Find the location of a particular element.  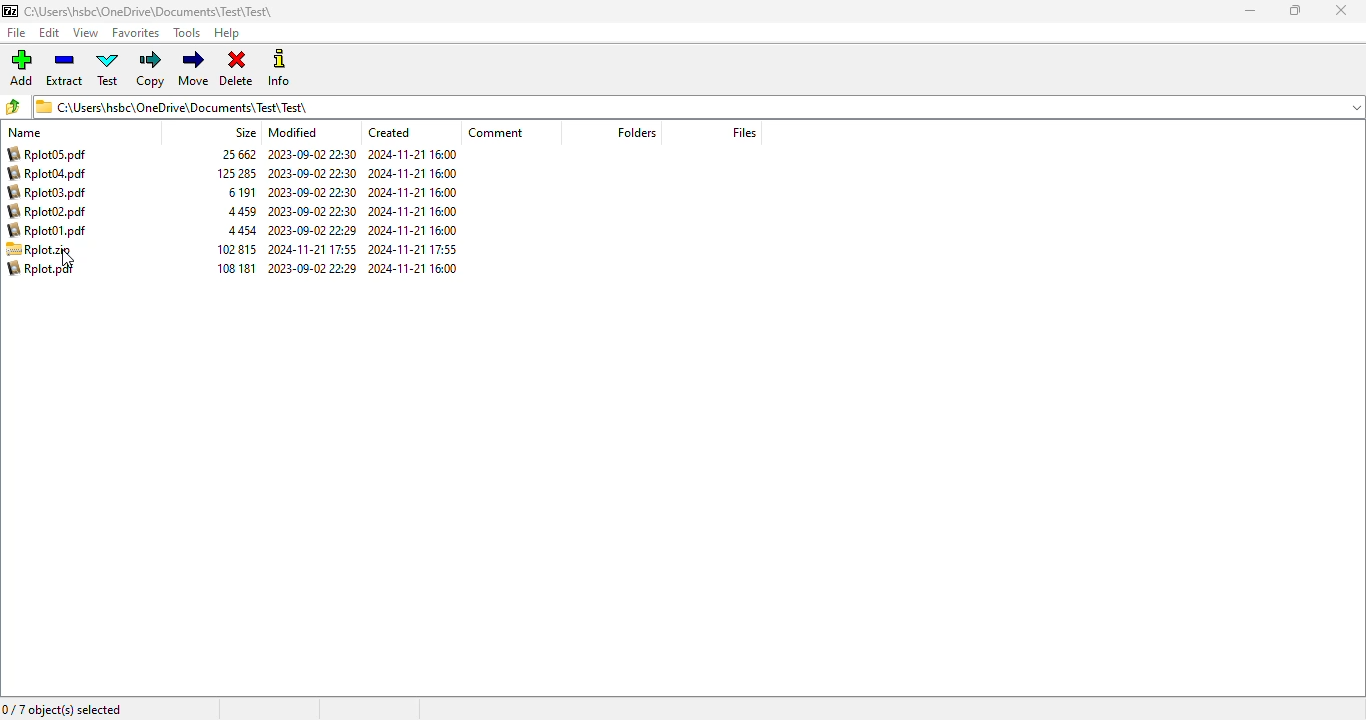

comment is located at coordinates (496, 132).